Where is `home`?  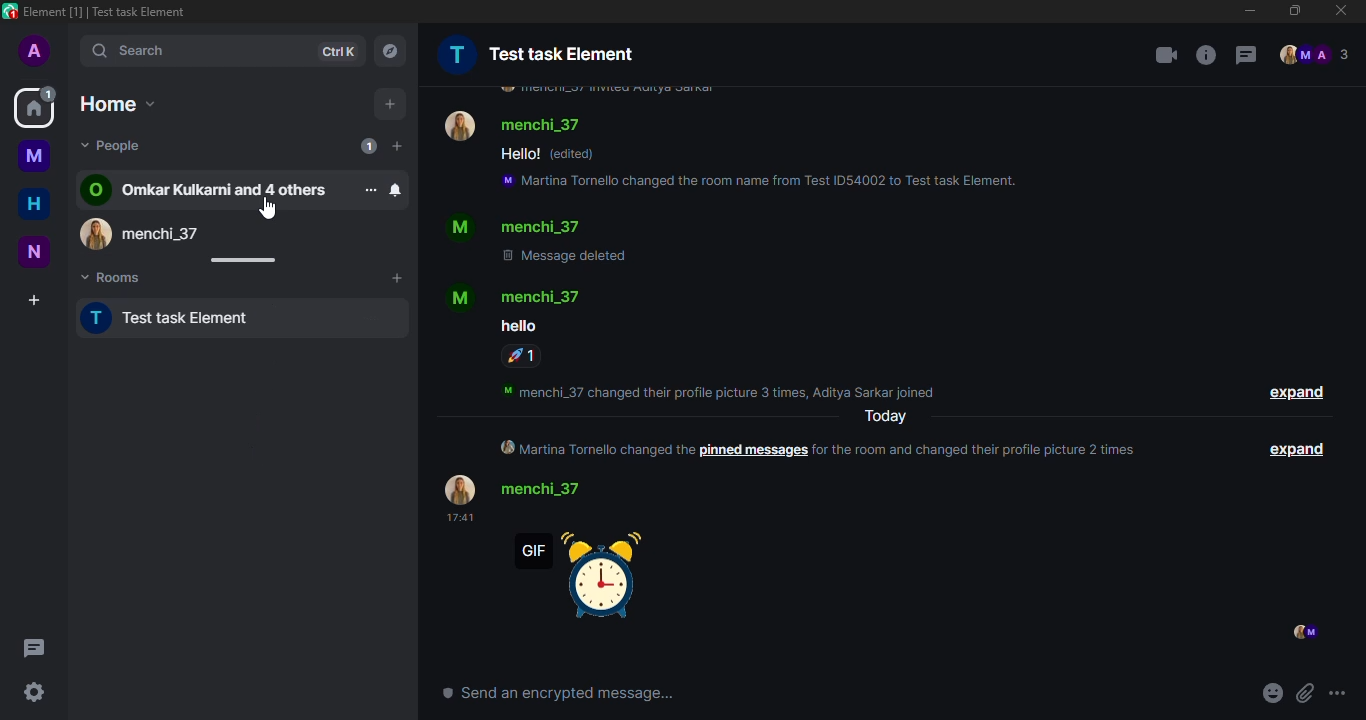
home is located at coordinates (122, 102).